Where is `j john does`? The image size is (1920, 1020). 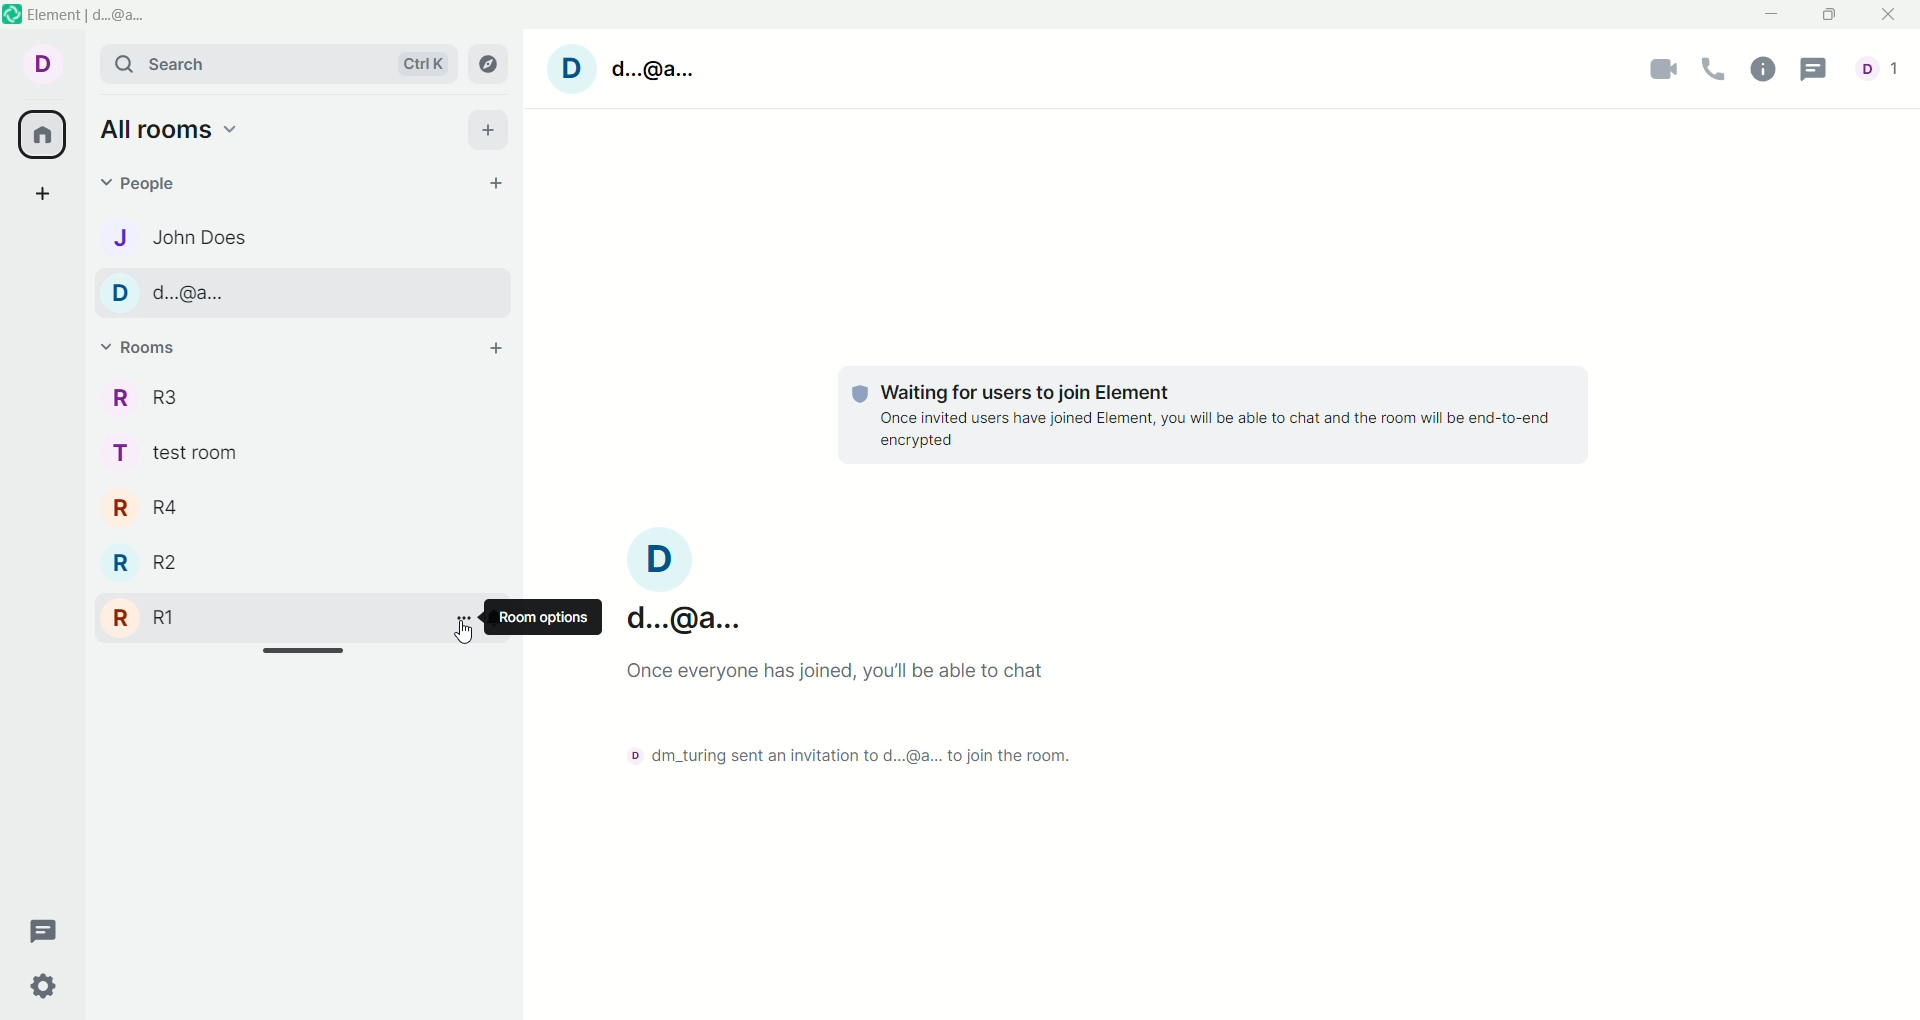
j john does is located at coordinates (181, 238).